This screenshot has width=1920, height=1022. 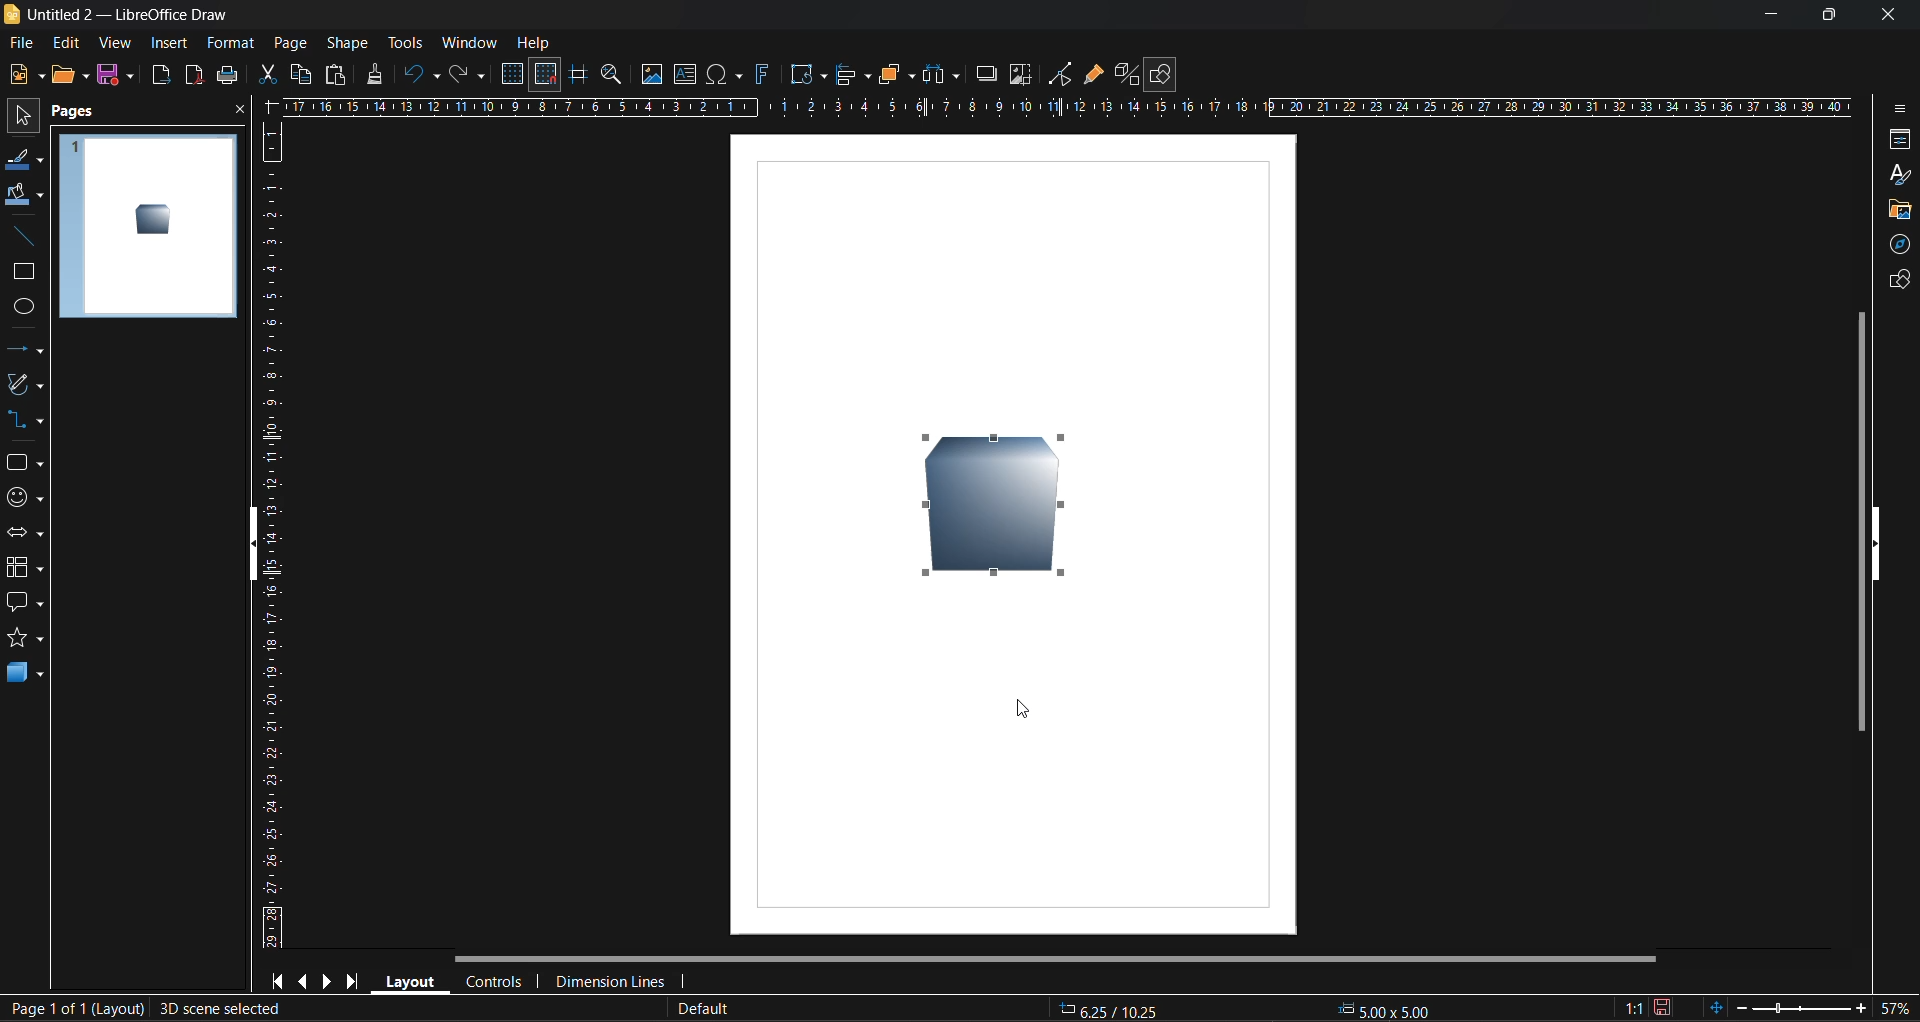 I want to click on dimension lines, so click(x=611, y=978).